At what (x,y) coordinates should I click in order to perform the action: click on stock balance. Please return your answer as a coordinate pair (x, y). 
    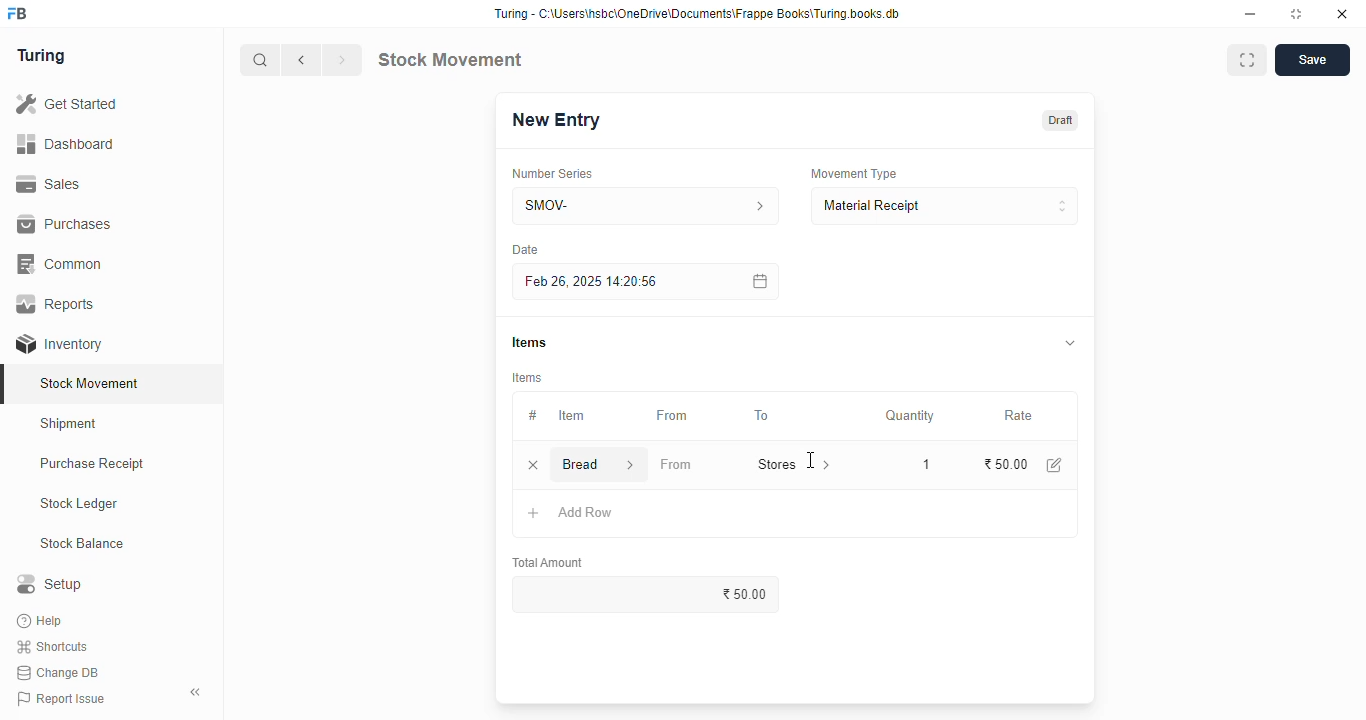
    Looking at the image, I should click on (83, 544).